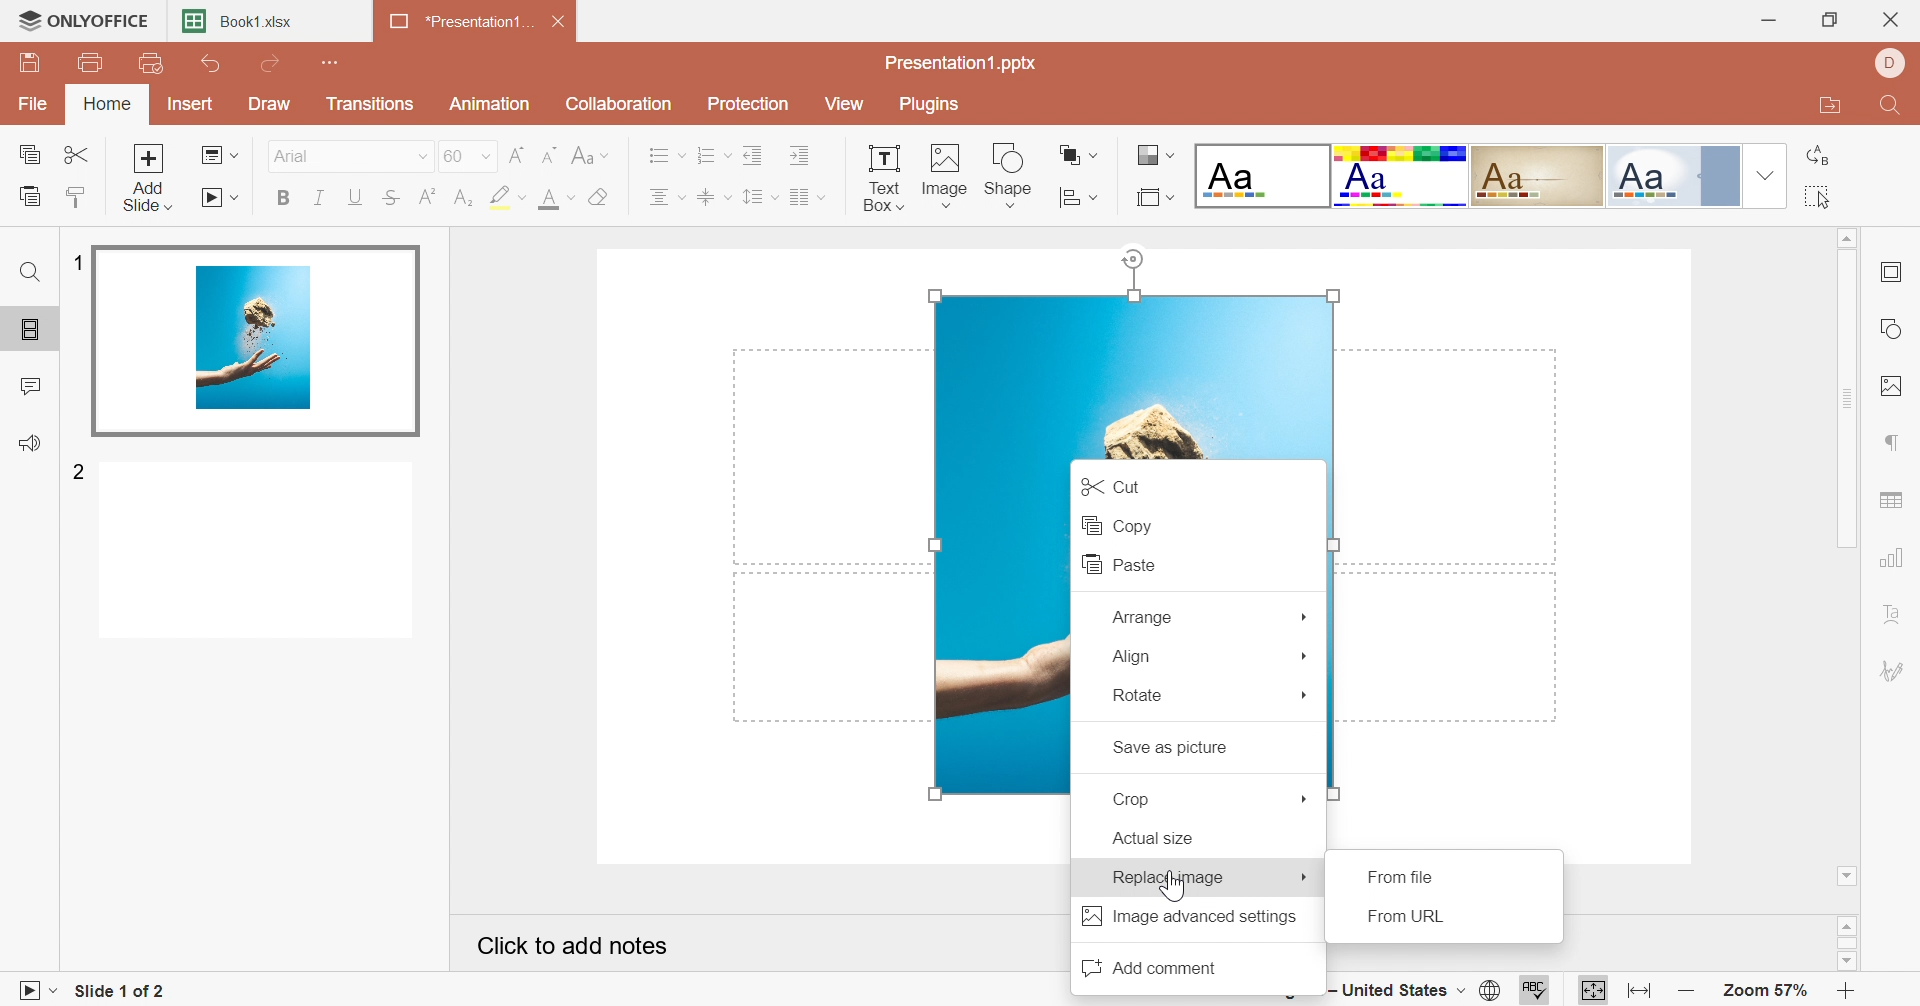  I want to click on *Presentation1..., so click(463, 22).